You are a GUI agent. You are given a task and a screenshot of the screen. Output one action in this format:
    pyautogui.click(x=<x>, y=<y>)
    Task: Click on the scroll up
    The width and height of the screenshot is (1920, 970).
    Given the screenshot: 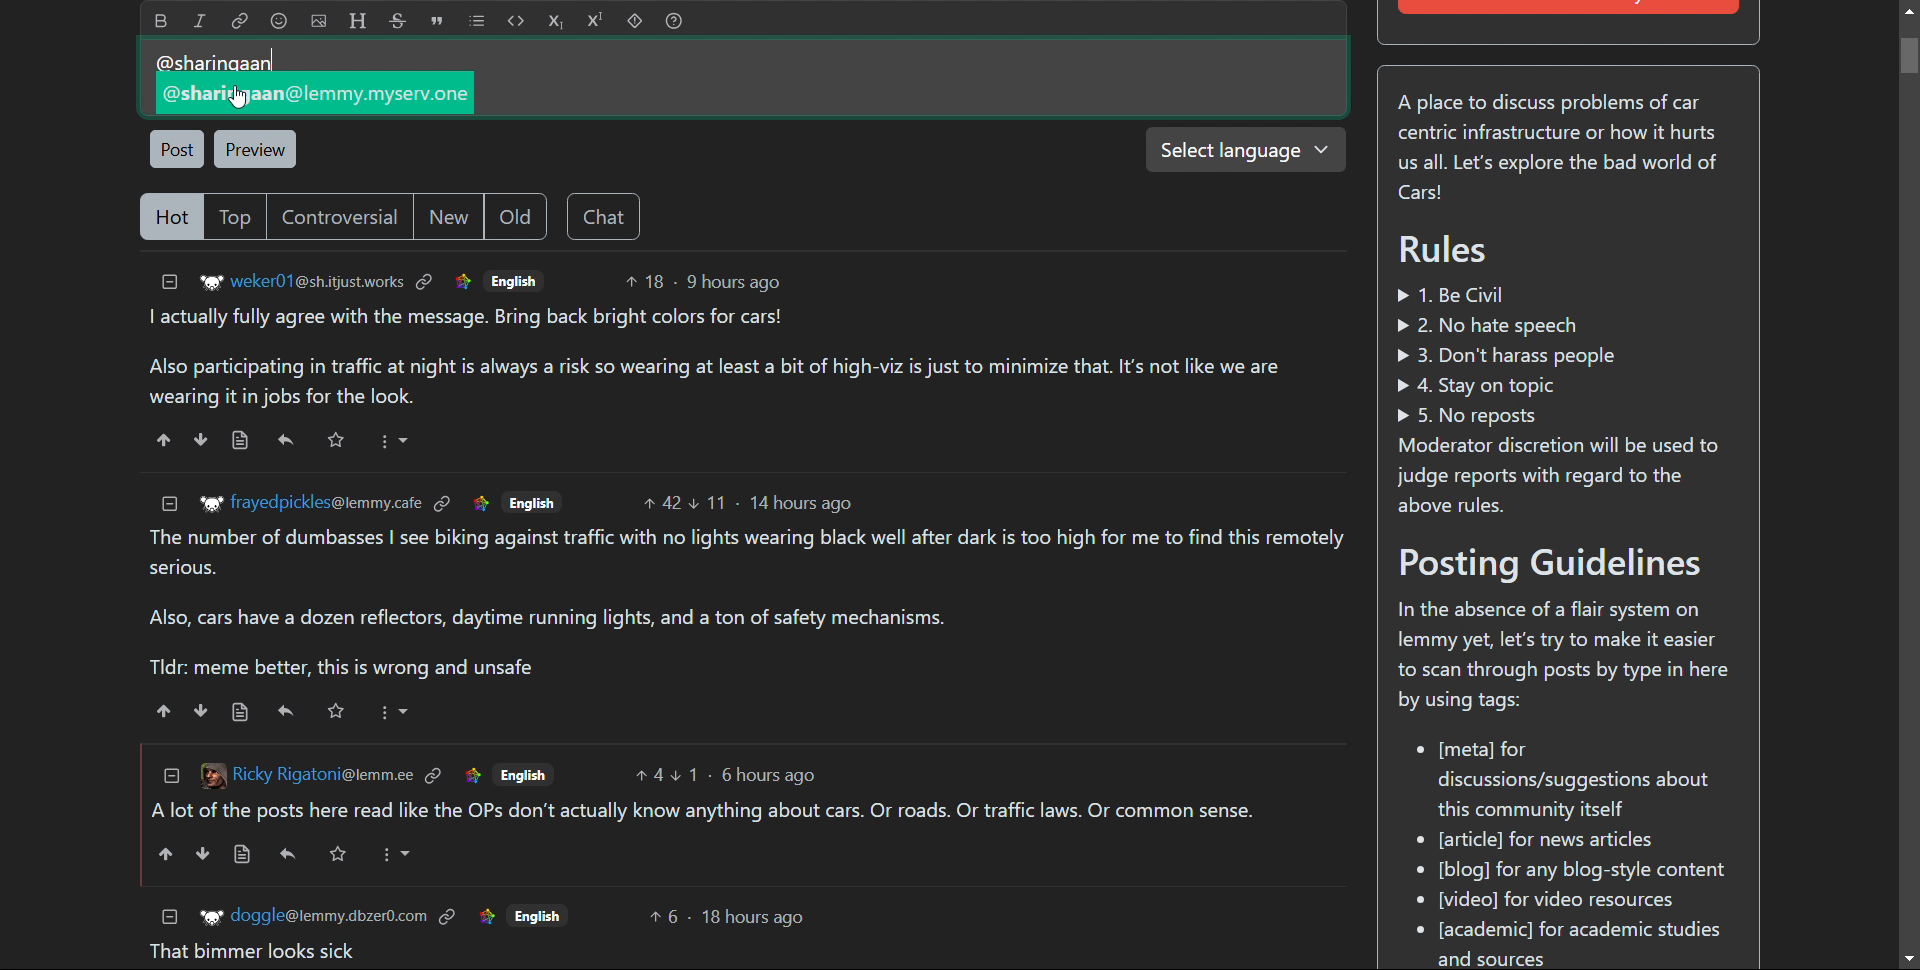 What is the action you would take?
    pyautogui.click(x=1907, y=10)
    